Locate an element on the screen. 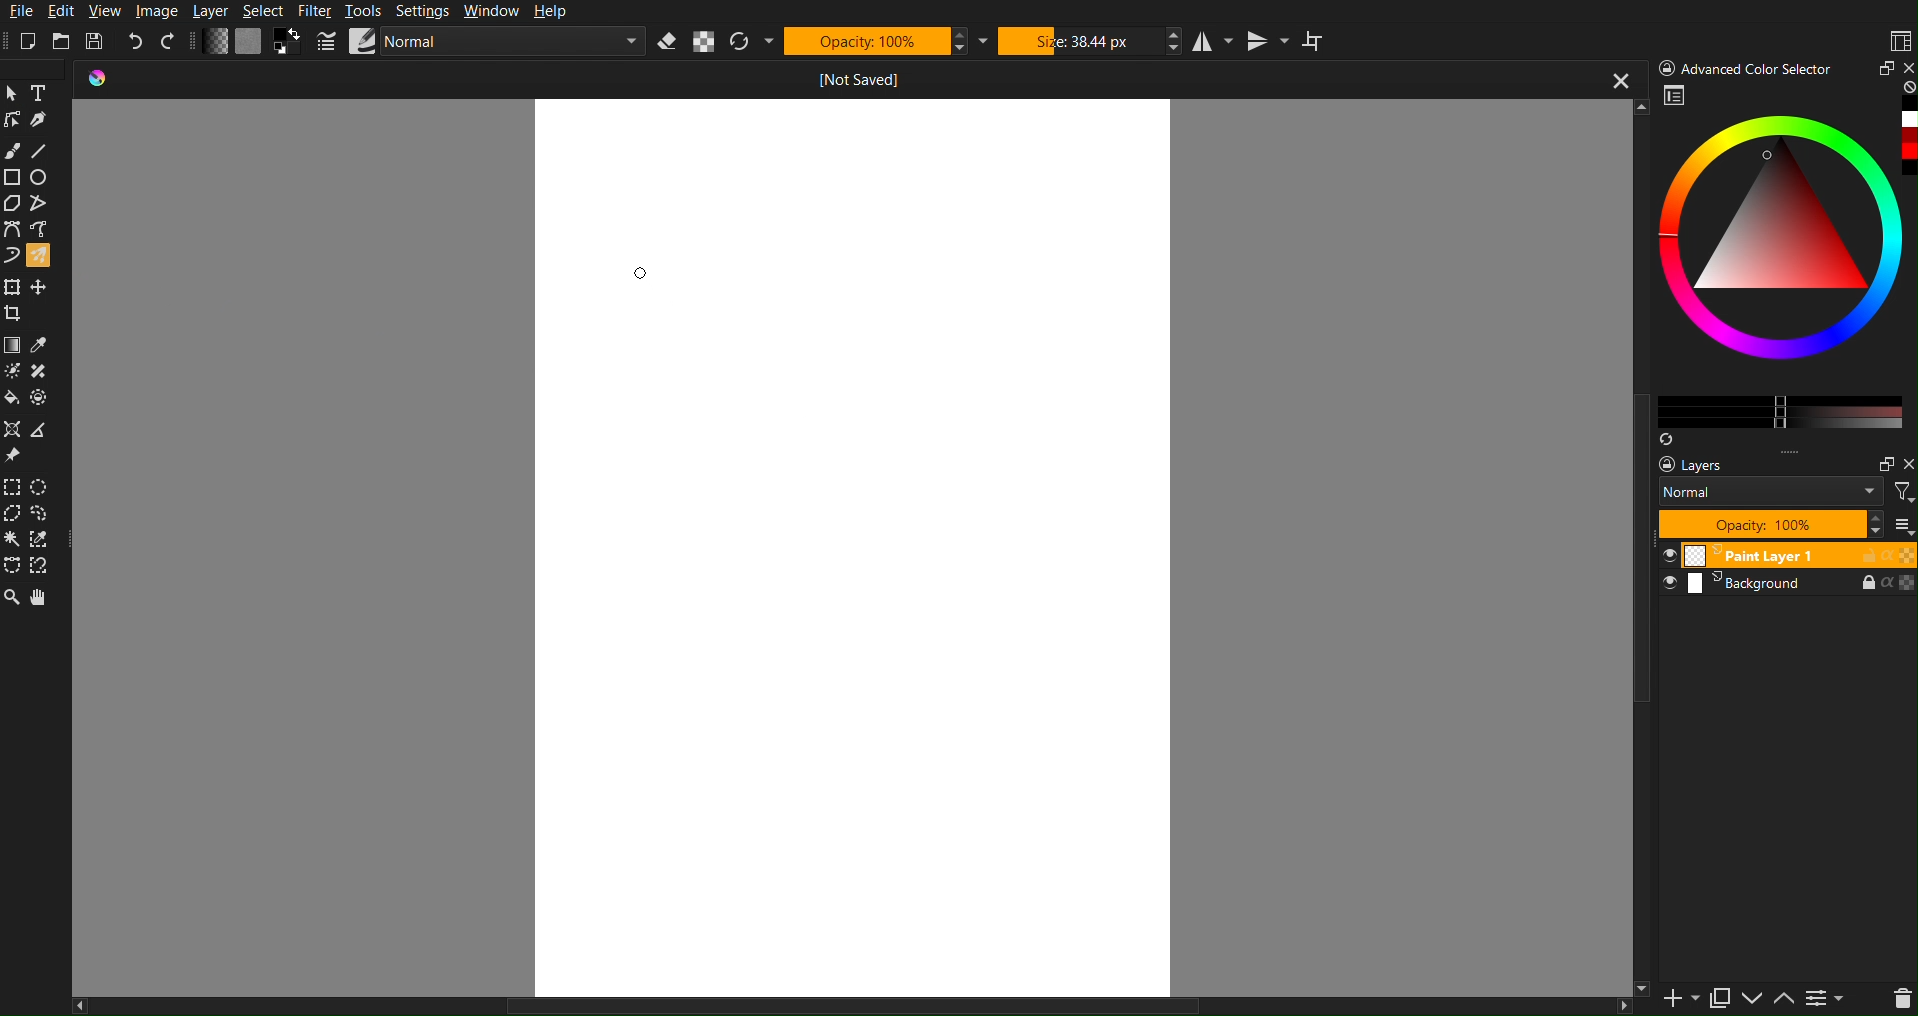  Path Selection Tool is located at coordinates (13, 566).